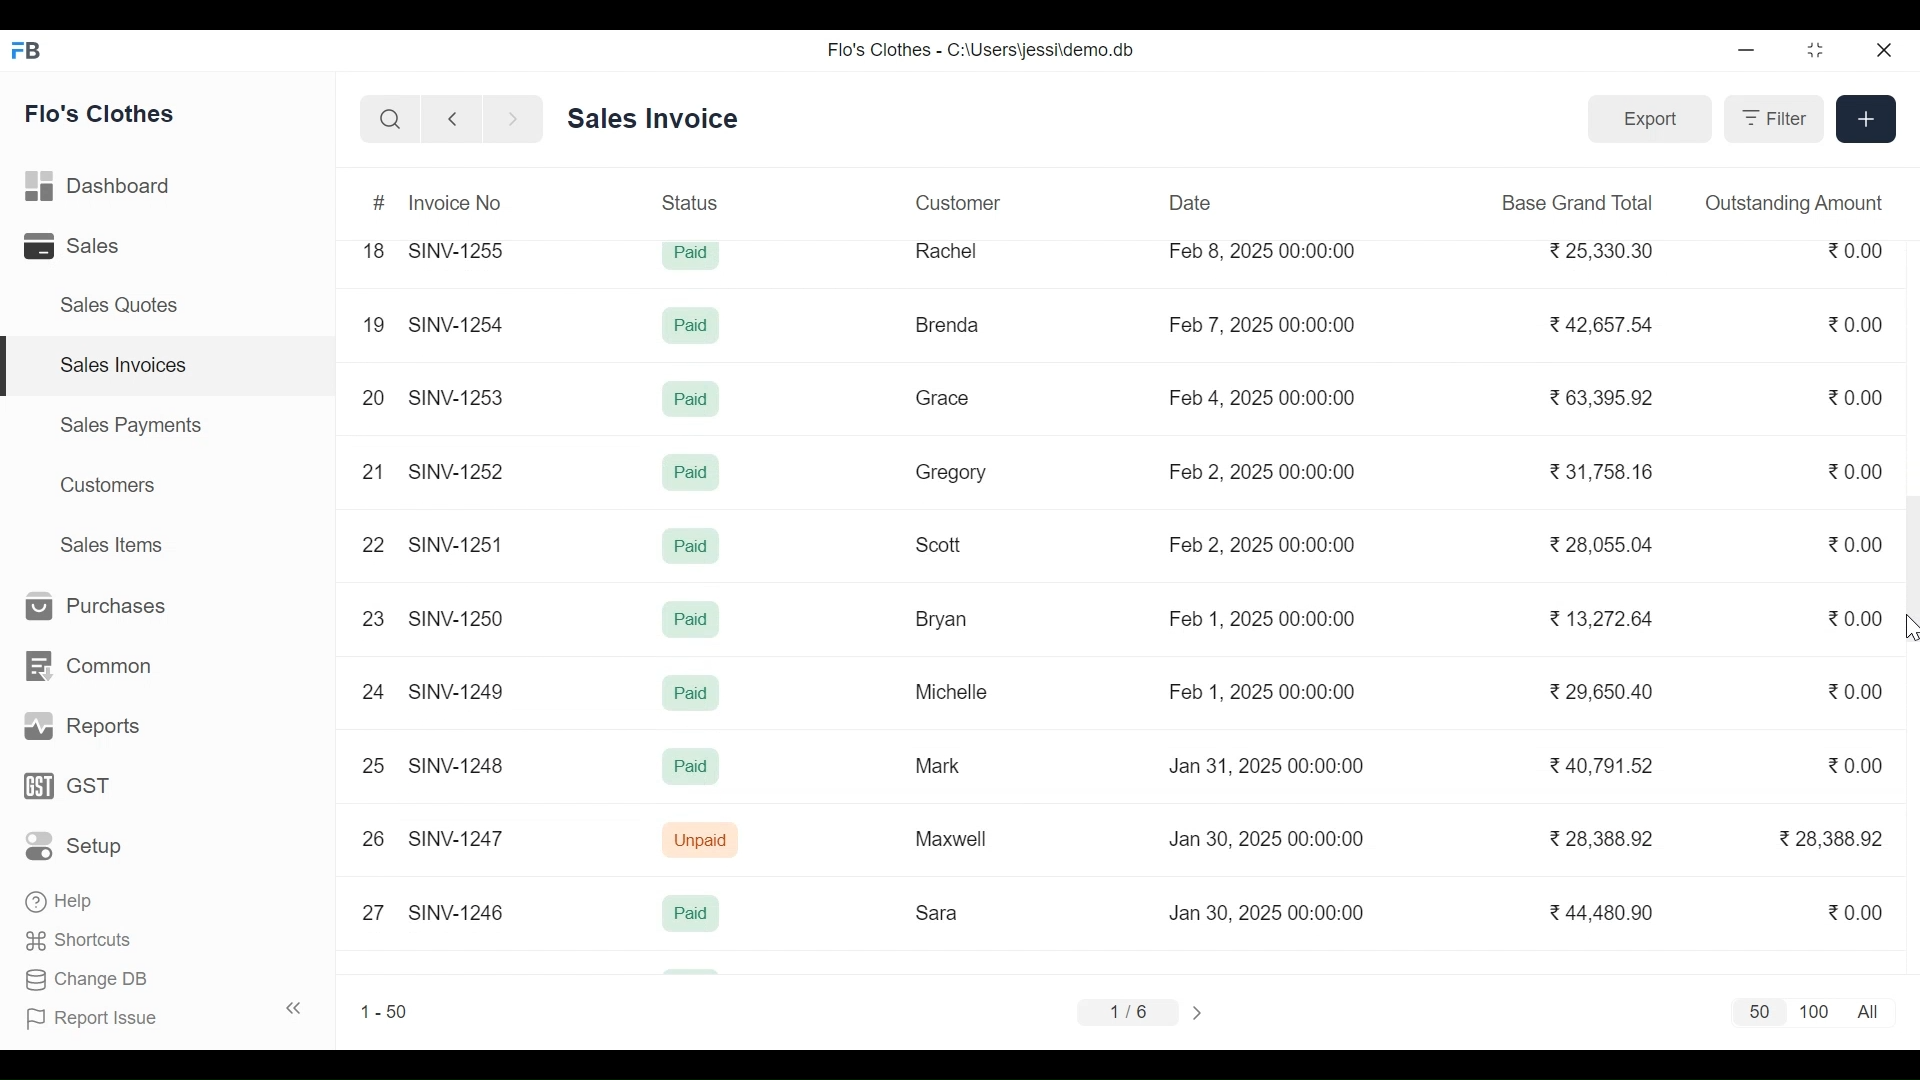  Describe the element at coordinates (116, 305) in the screenshot. I see `Sales Quotes` at that location.